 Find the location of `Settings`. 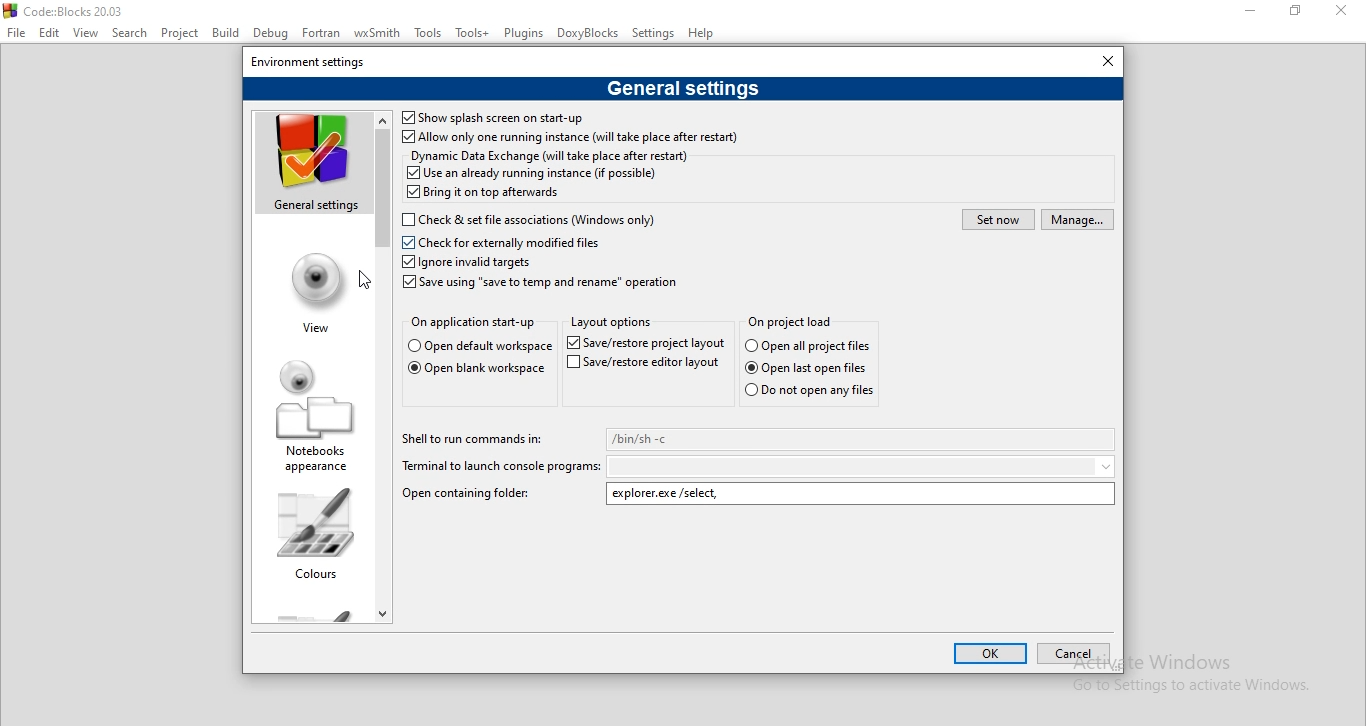

Settings is located at coordinates (654, 34).